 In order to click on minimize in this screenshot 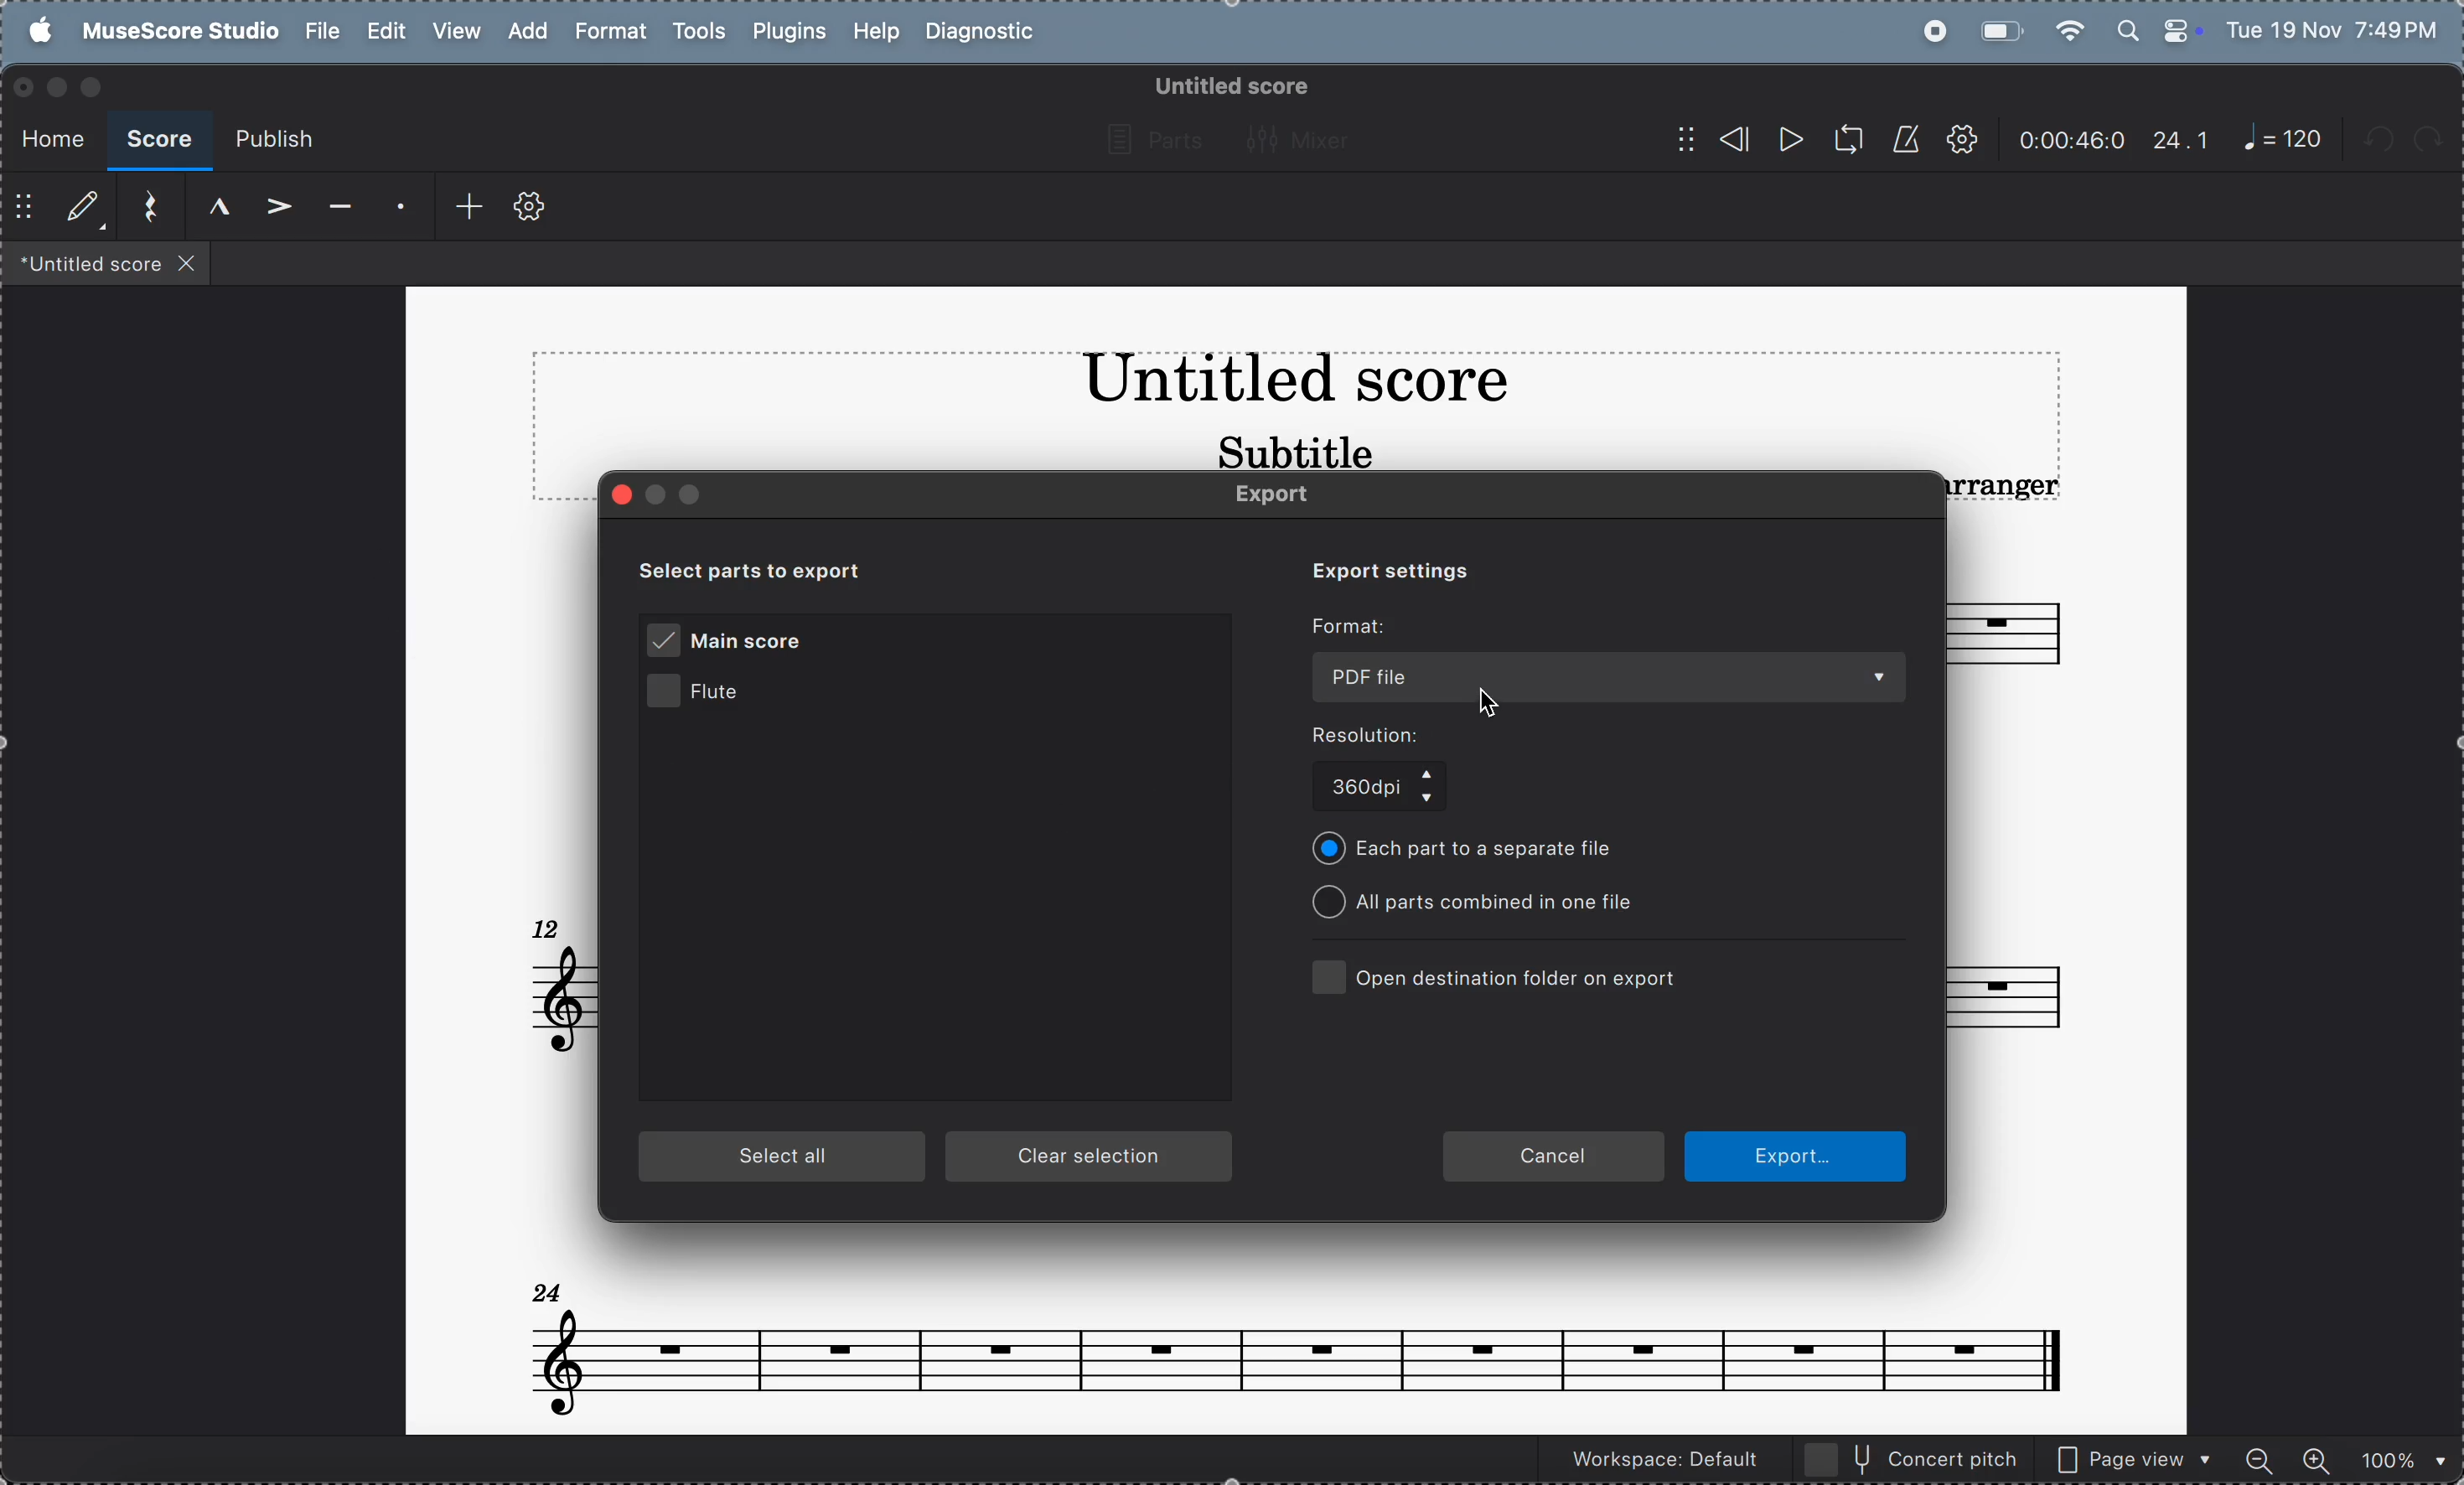, I will do `click(56, 87)`.